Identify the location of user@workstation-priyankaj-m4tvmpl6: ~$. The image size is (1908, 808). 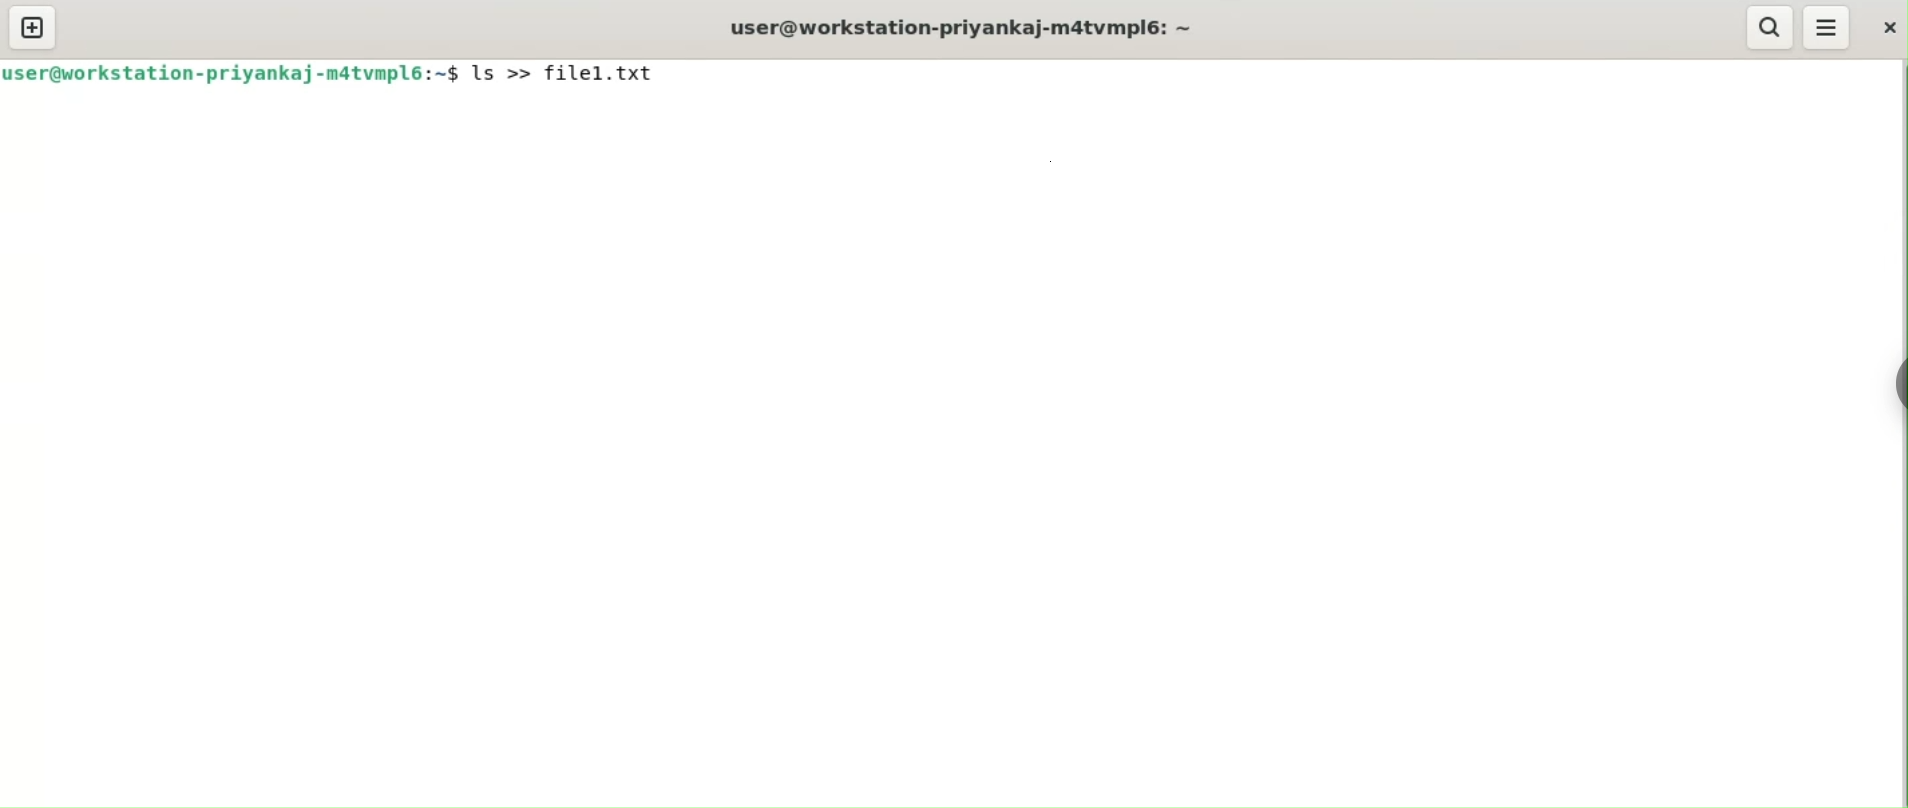
(231, 74).